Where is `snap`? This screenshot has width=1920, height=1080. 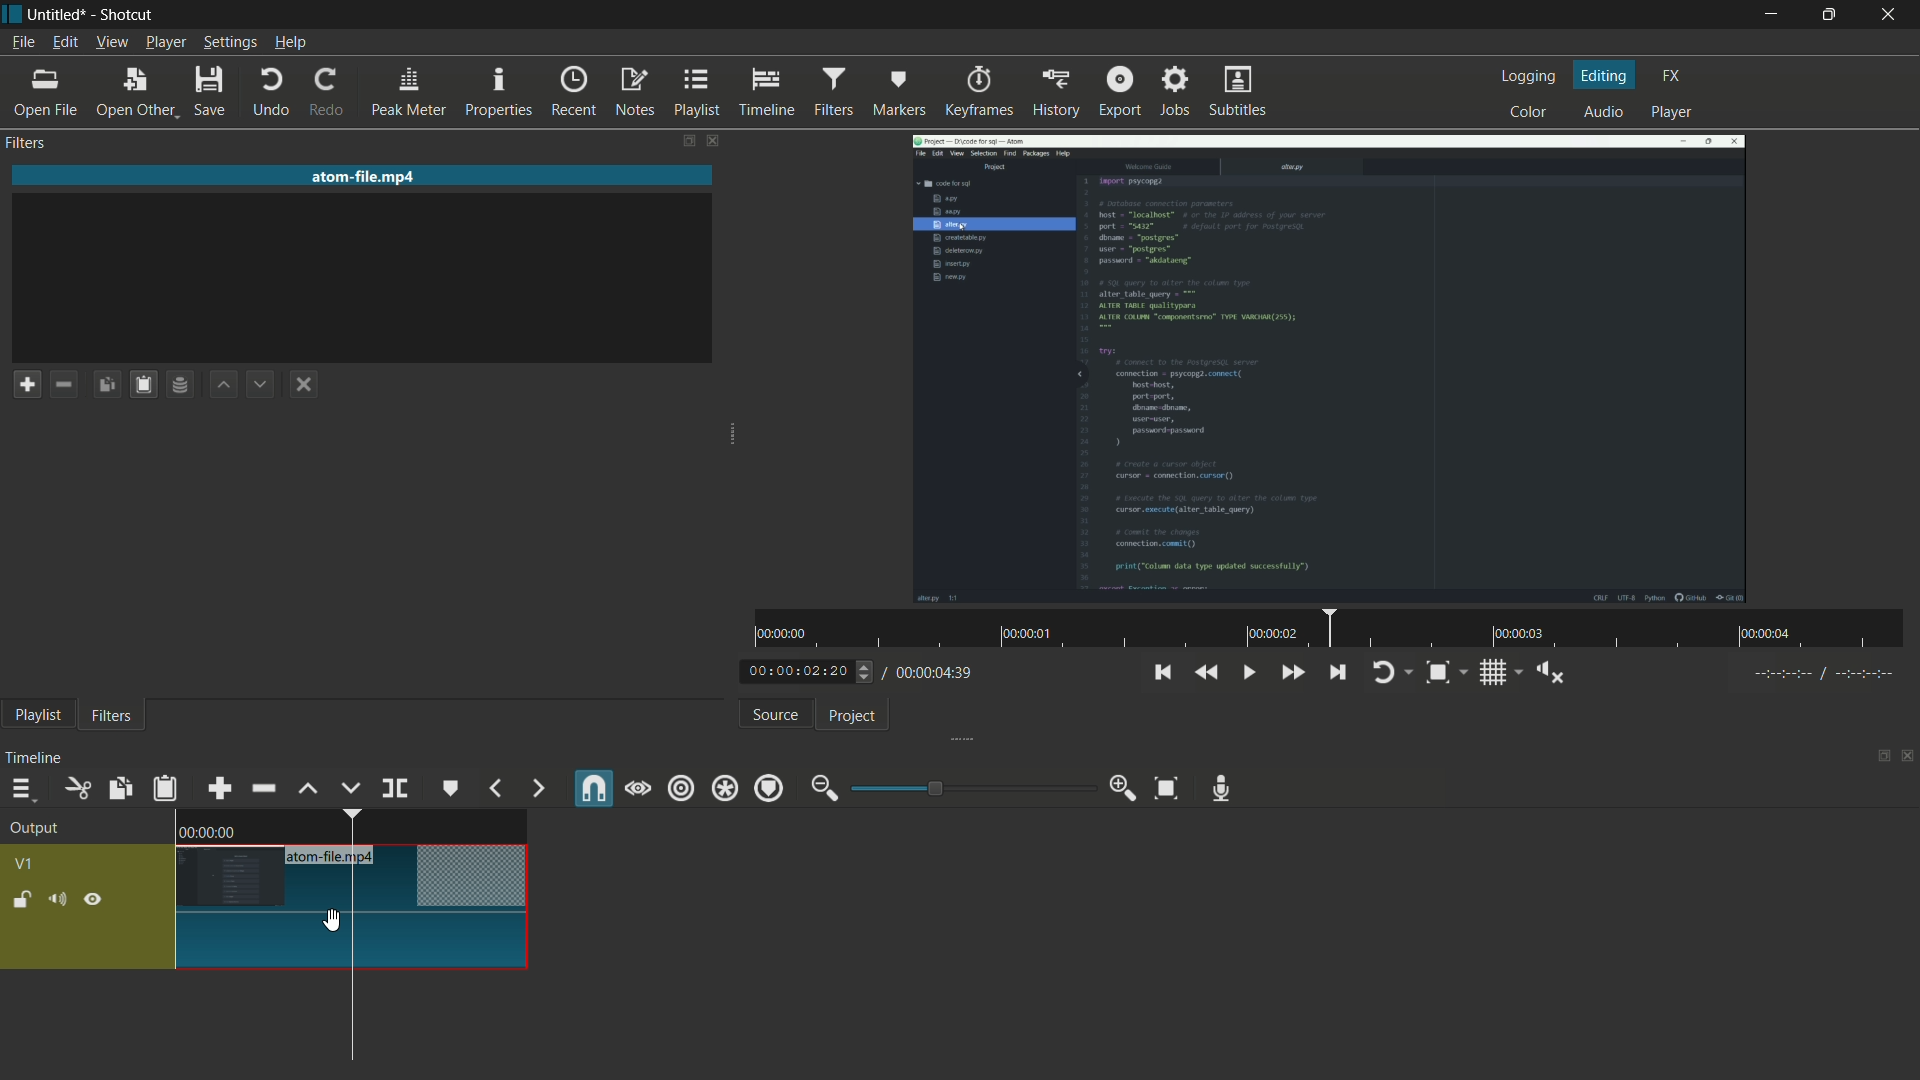
snap is located at coordinates (592, 789).